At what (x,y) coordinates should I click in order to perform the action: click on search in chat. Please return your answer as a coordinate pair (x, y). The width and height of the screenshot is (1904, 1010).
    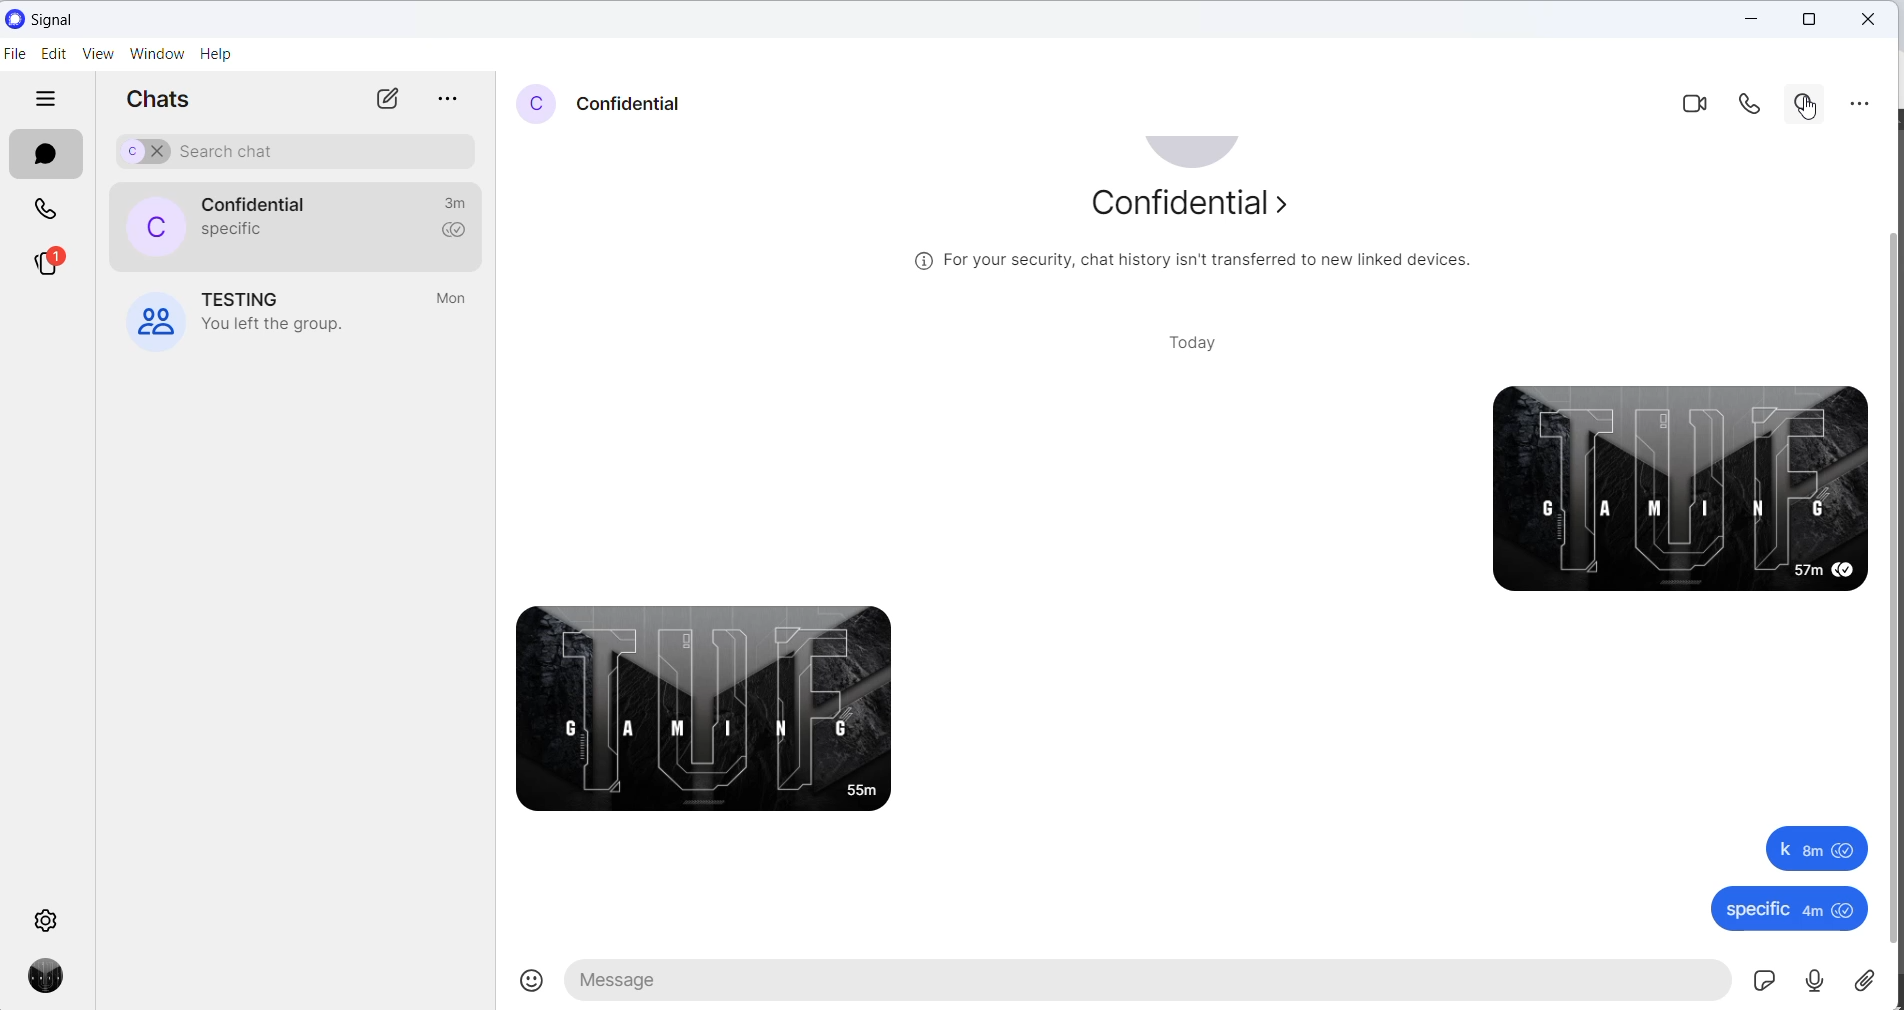
    Looking at the image, I should click on (1805, 103).